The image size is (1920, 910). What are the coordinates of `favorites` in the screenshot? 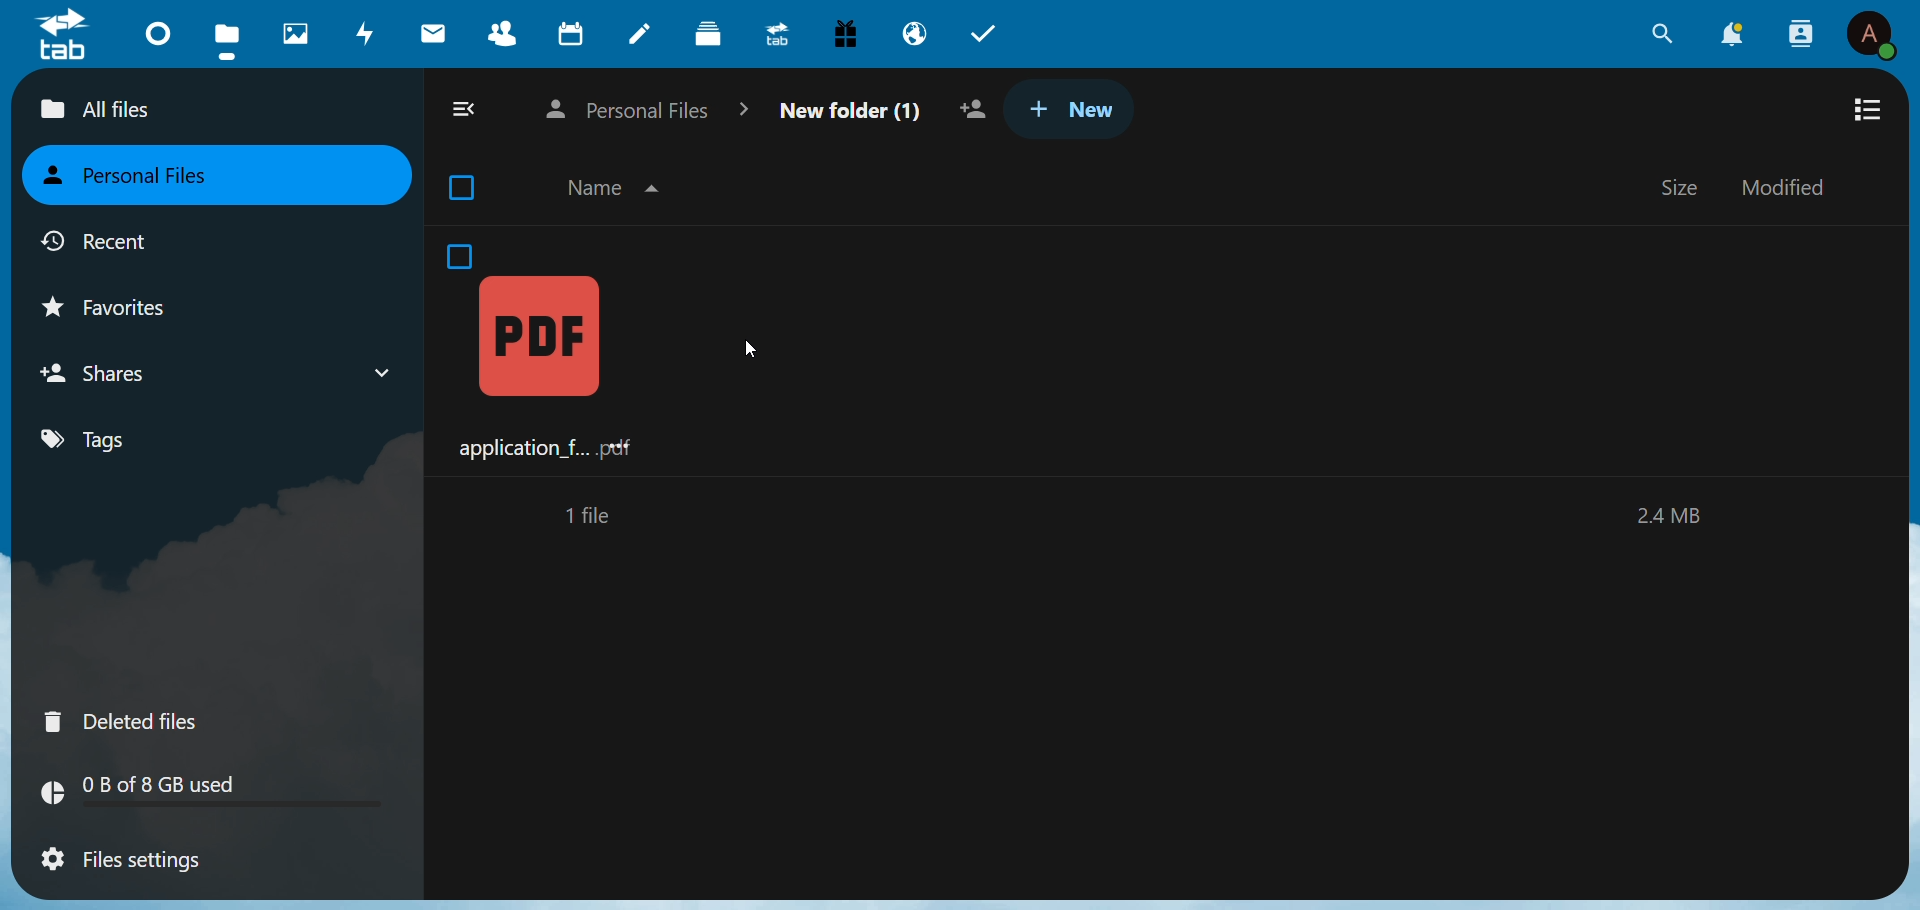 It's located at (127, 309).